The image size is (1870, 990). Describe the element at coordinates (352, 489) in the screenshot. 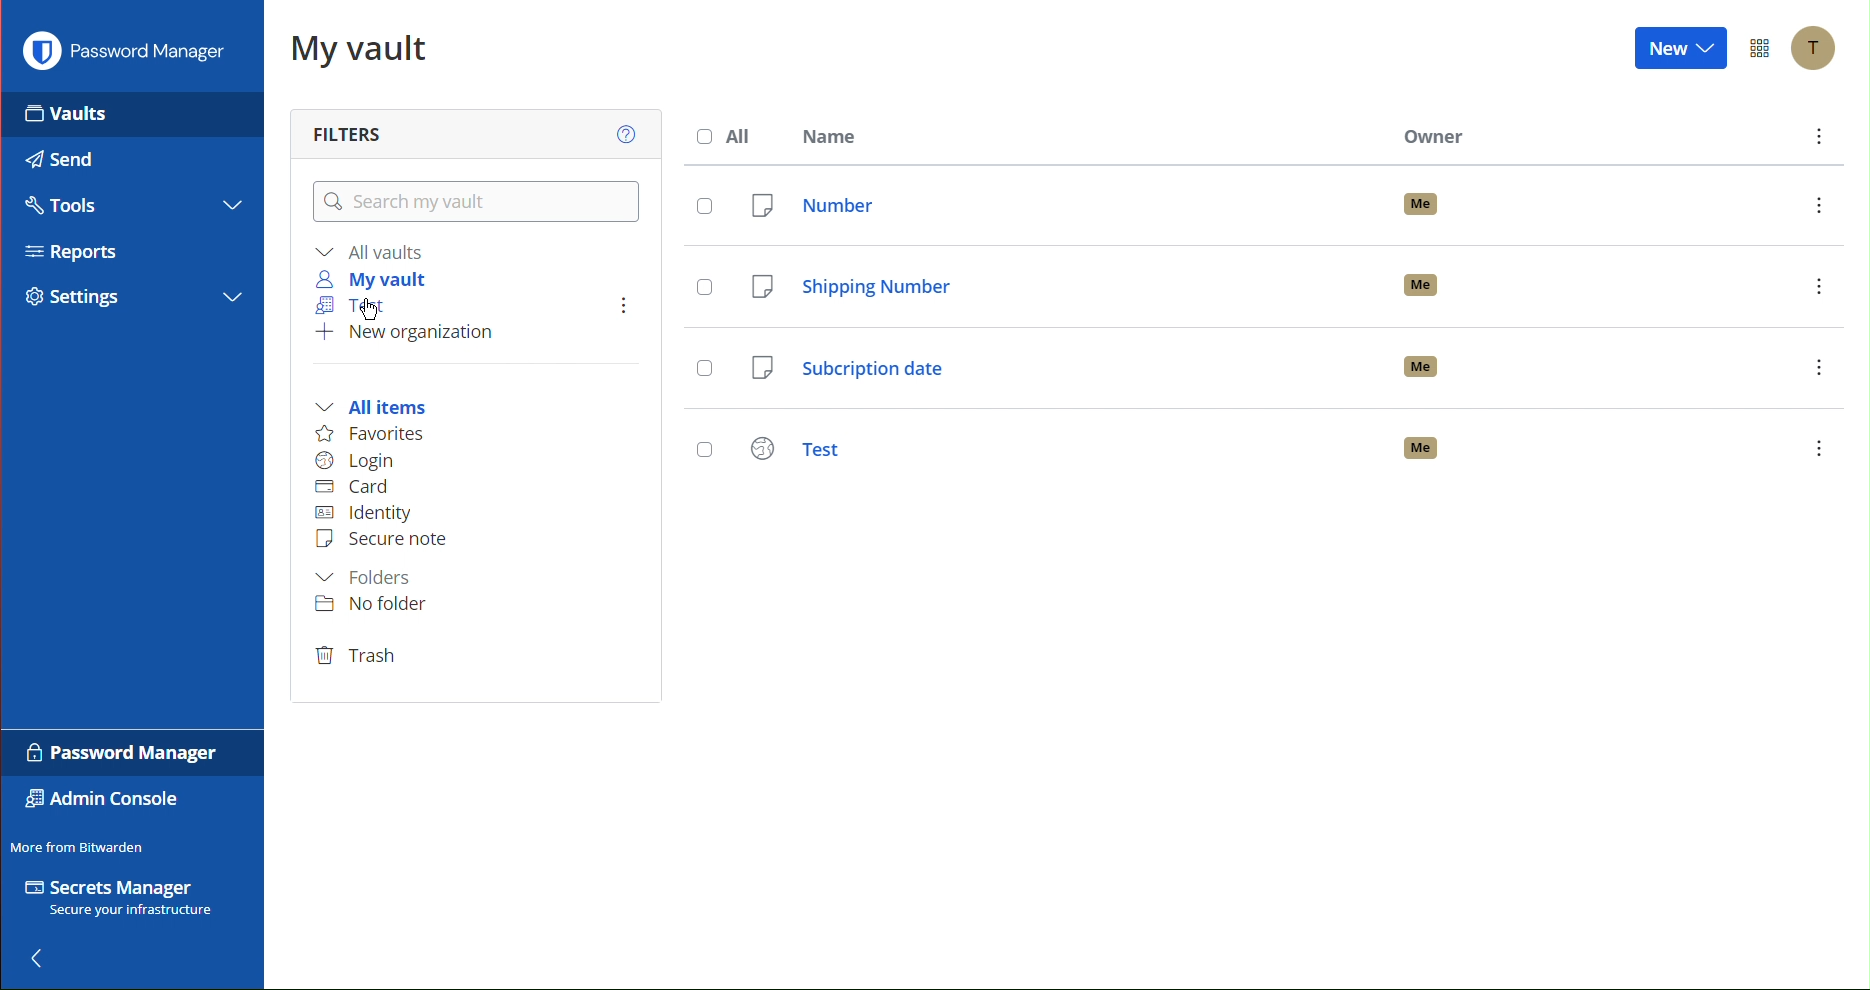

I see `Card ` at that location.